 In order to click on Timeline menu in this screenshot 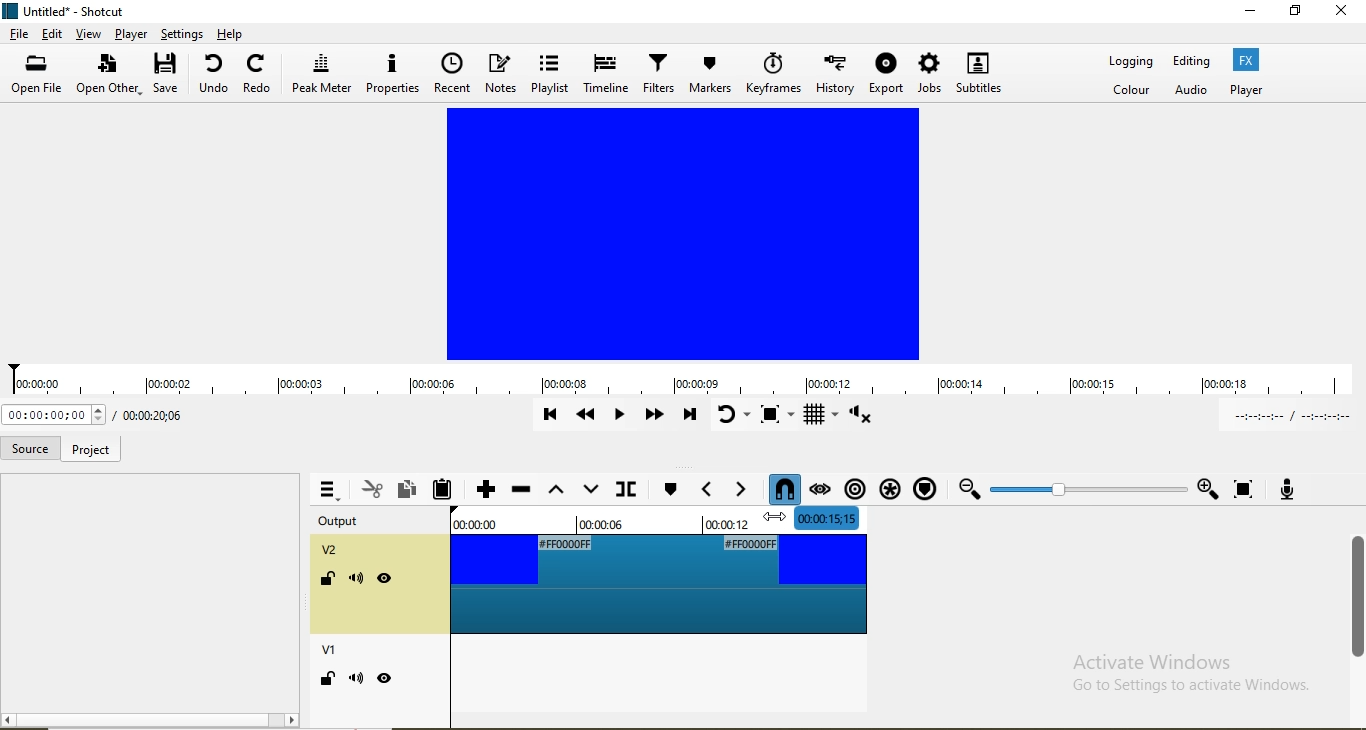, I will do `click(327, 490)`.